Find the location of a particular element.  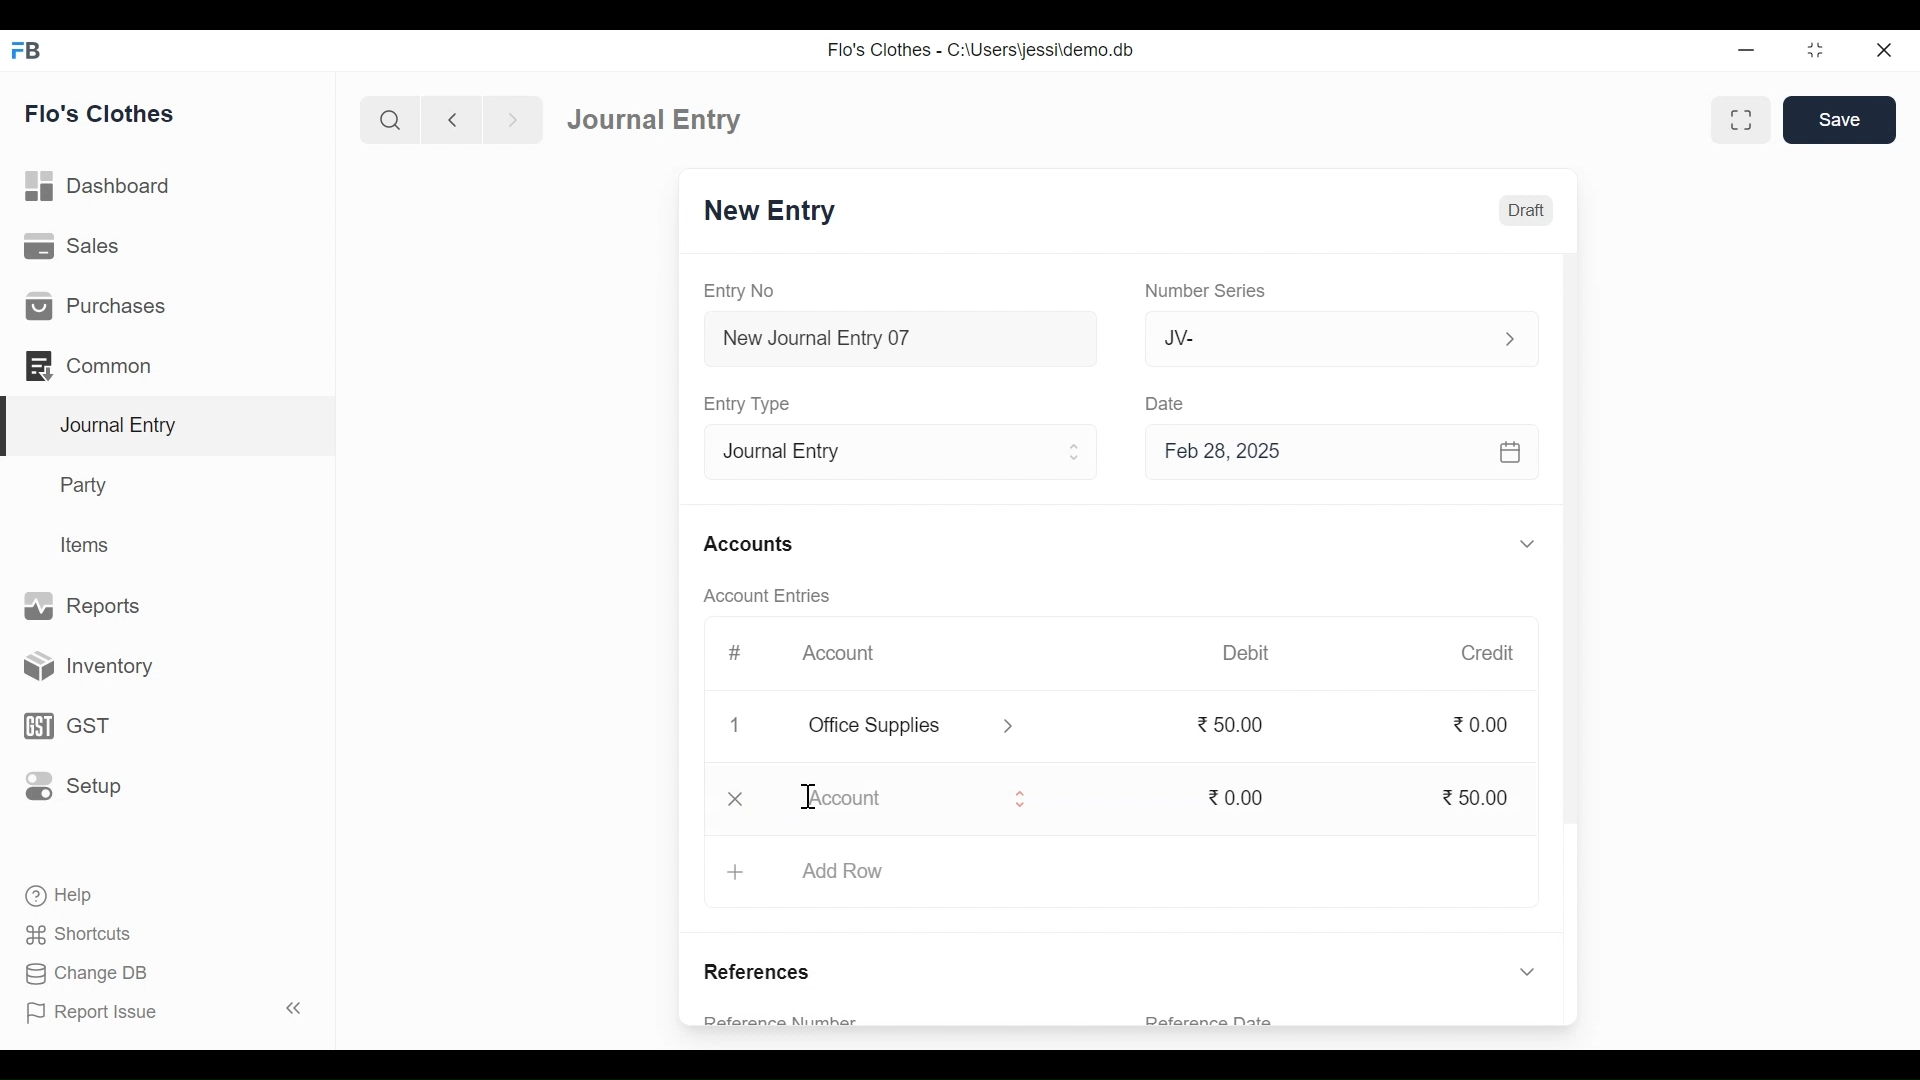

Navigate Forward is located at coordinates (513, 120).